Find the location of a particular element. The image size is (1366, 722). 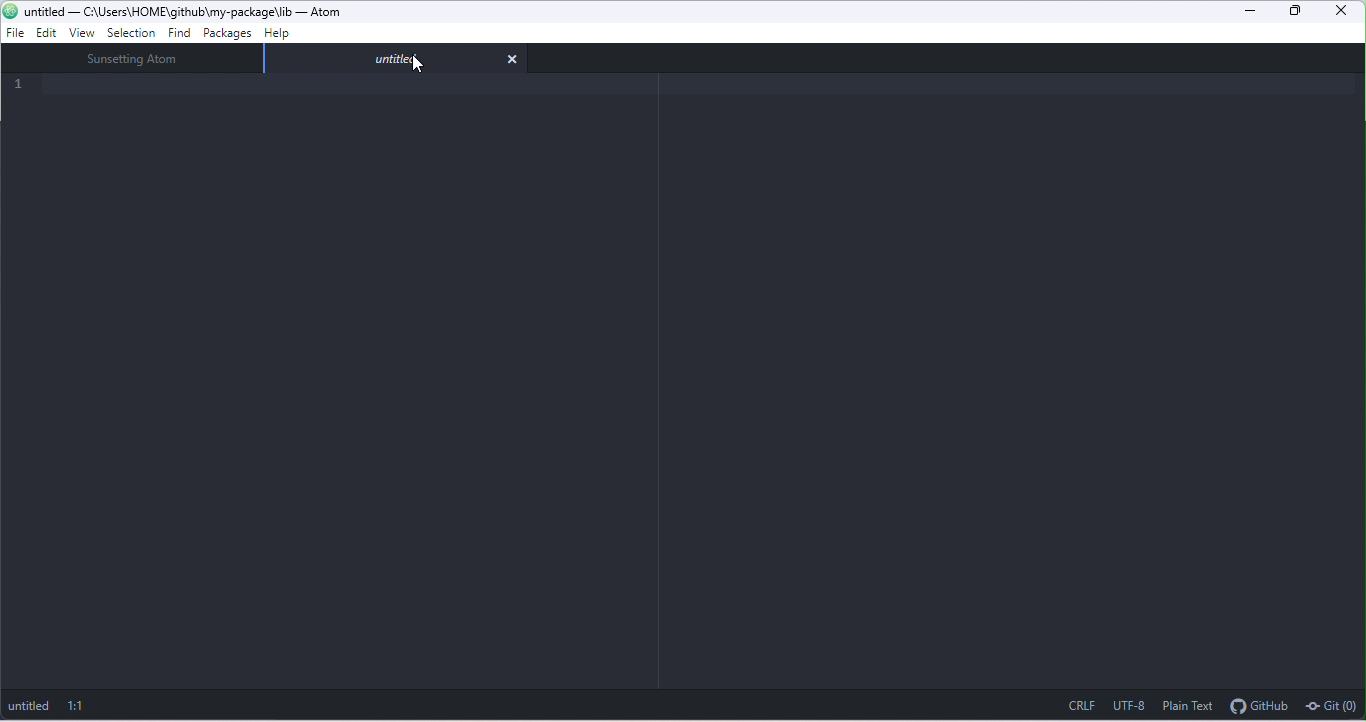

close is located at coordinates (511, 60).